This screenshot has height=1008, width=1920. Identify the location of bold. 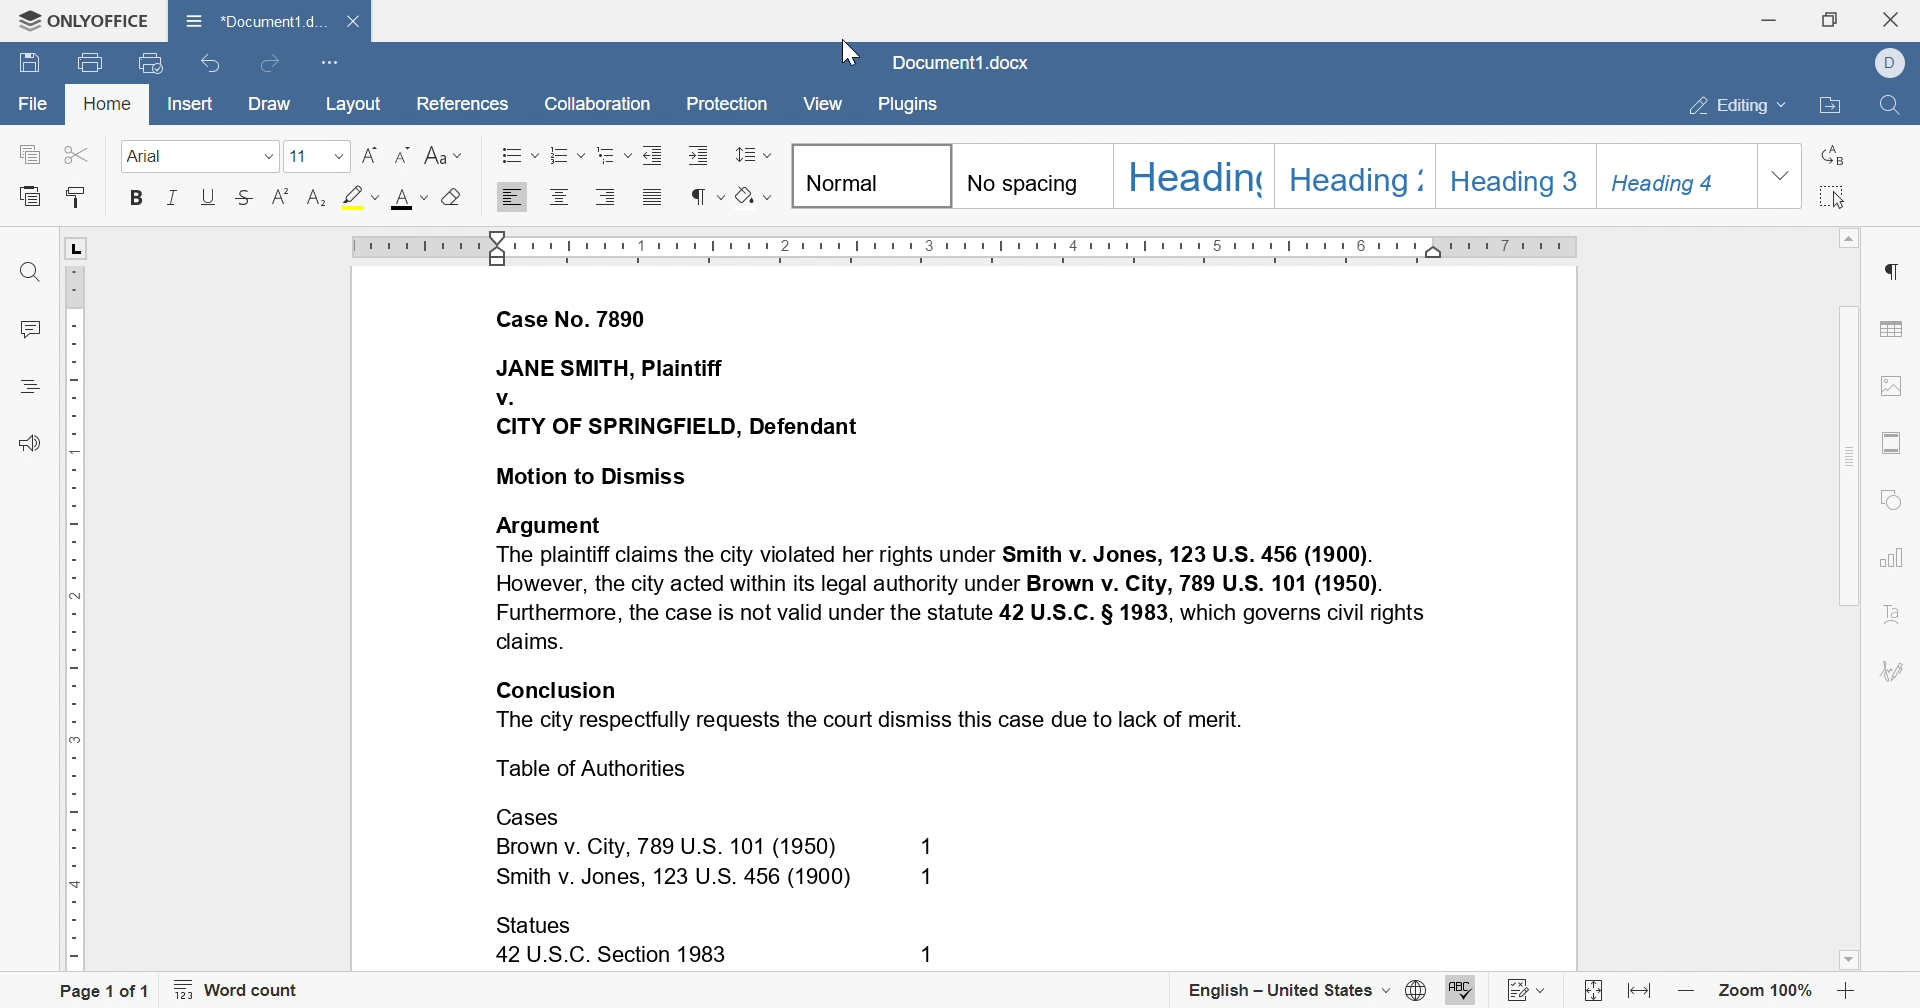
(139, 198).